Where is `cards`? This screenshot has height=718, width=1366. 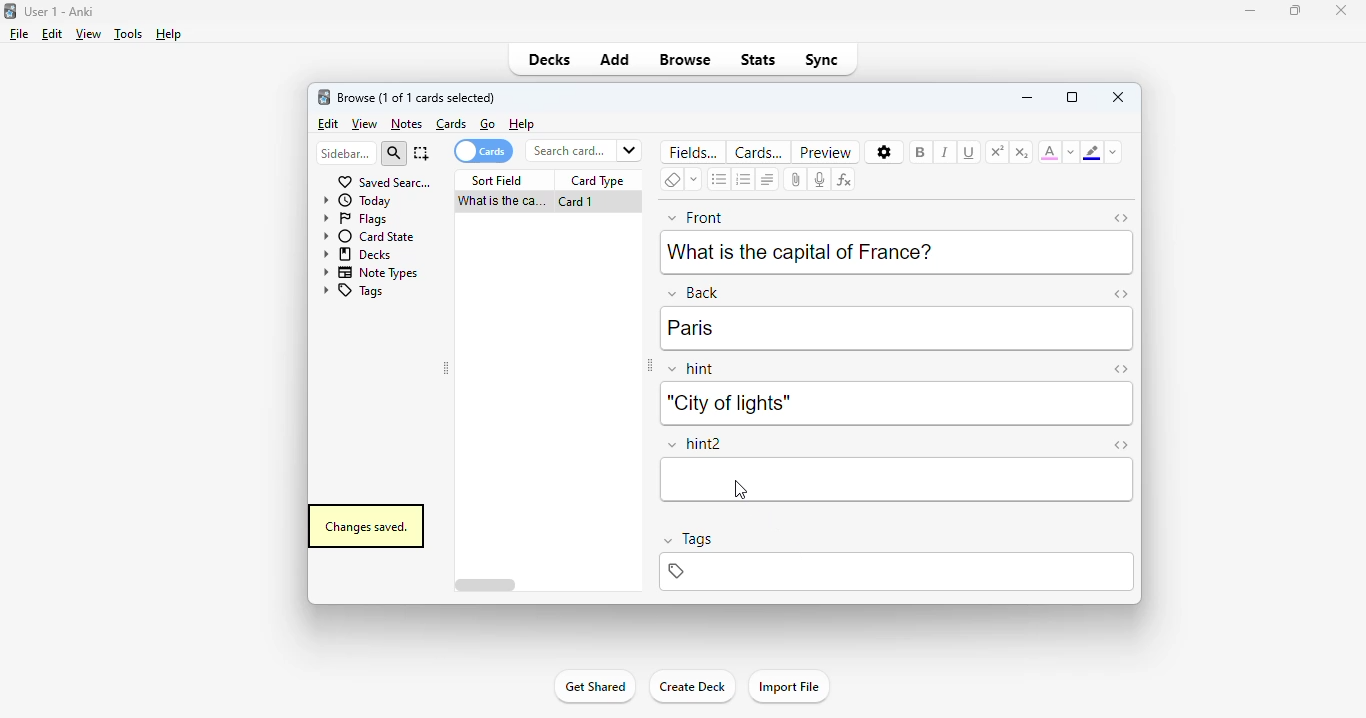
cards is located at coordinates (759, 152).